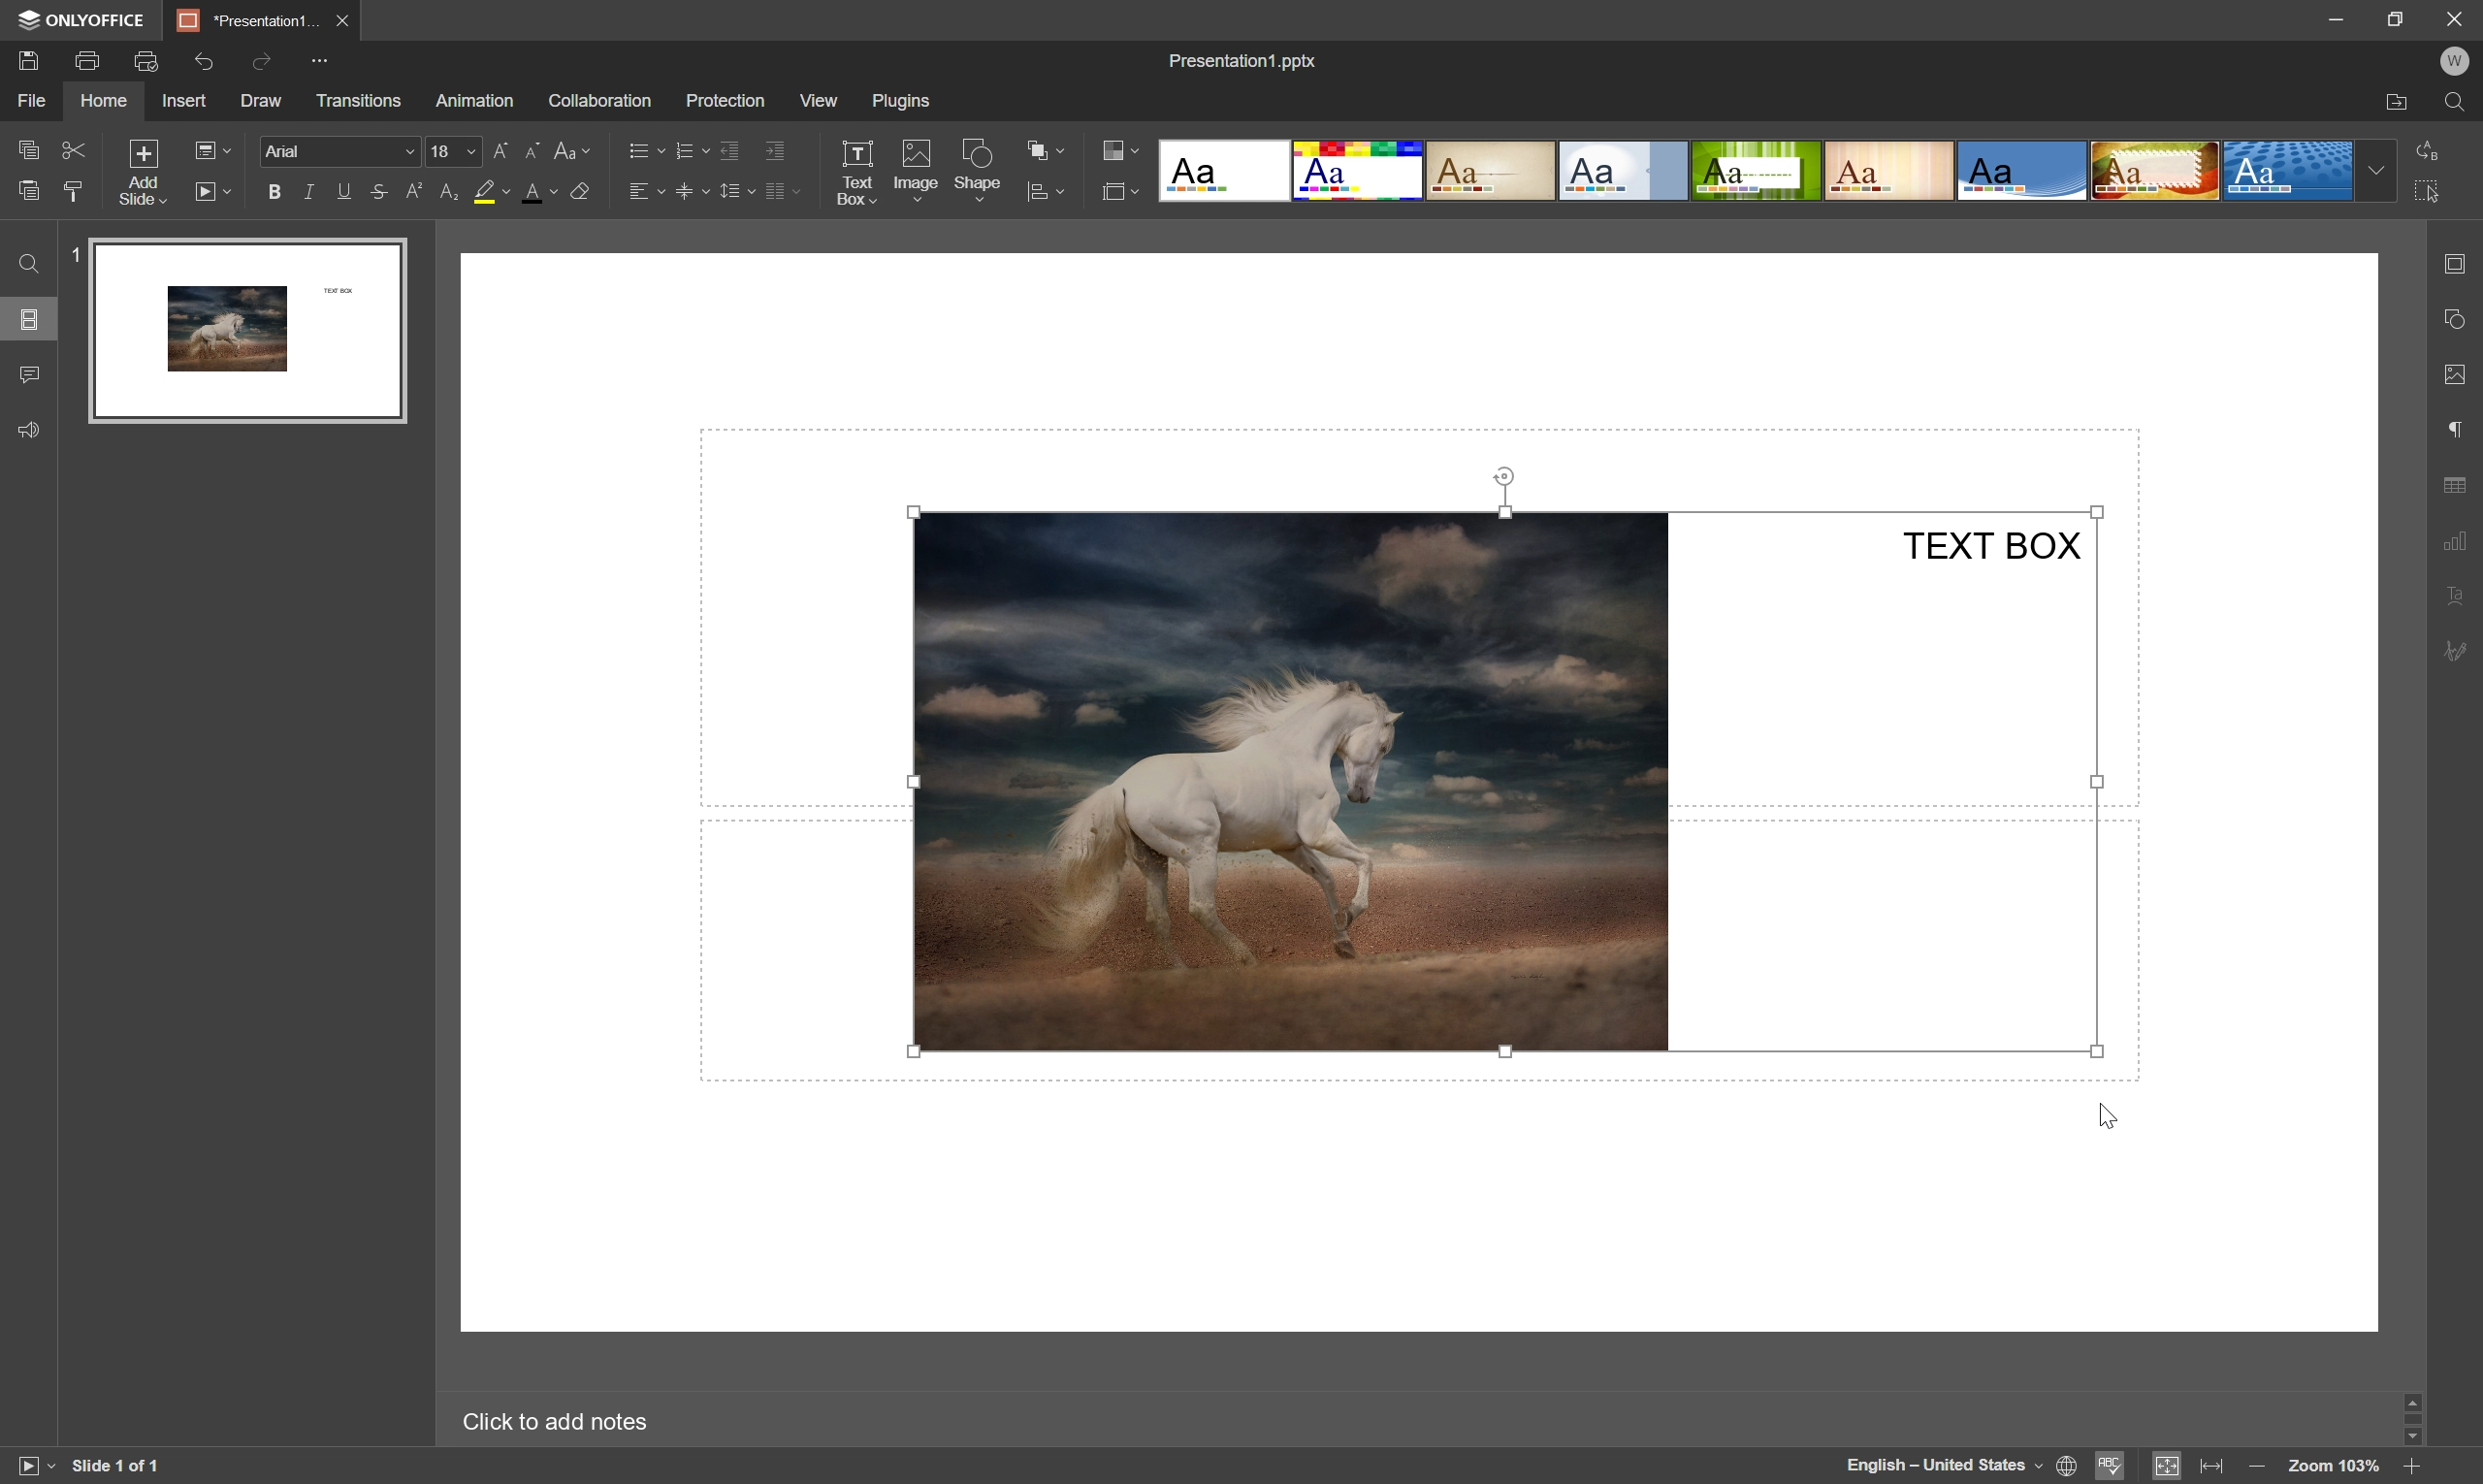 This screenshot has height=1484, width=2483. Describe the element at coordinates (1048, 149) in the screenshot. I see `arrange shape` at that location.